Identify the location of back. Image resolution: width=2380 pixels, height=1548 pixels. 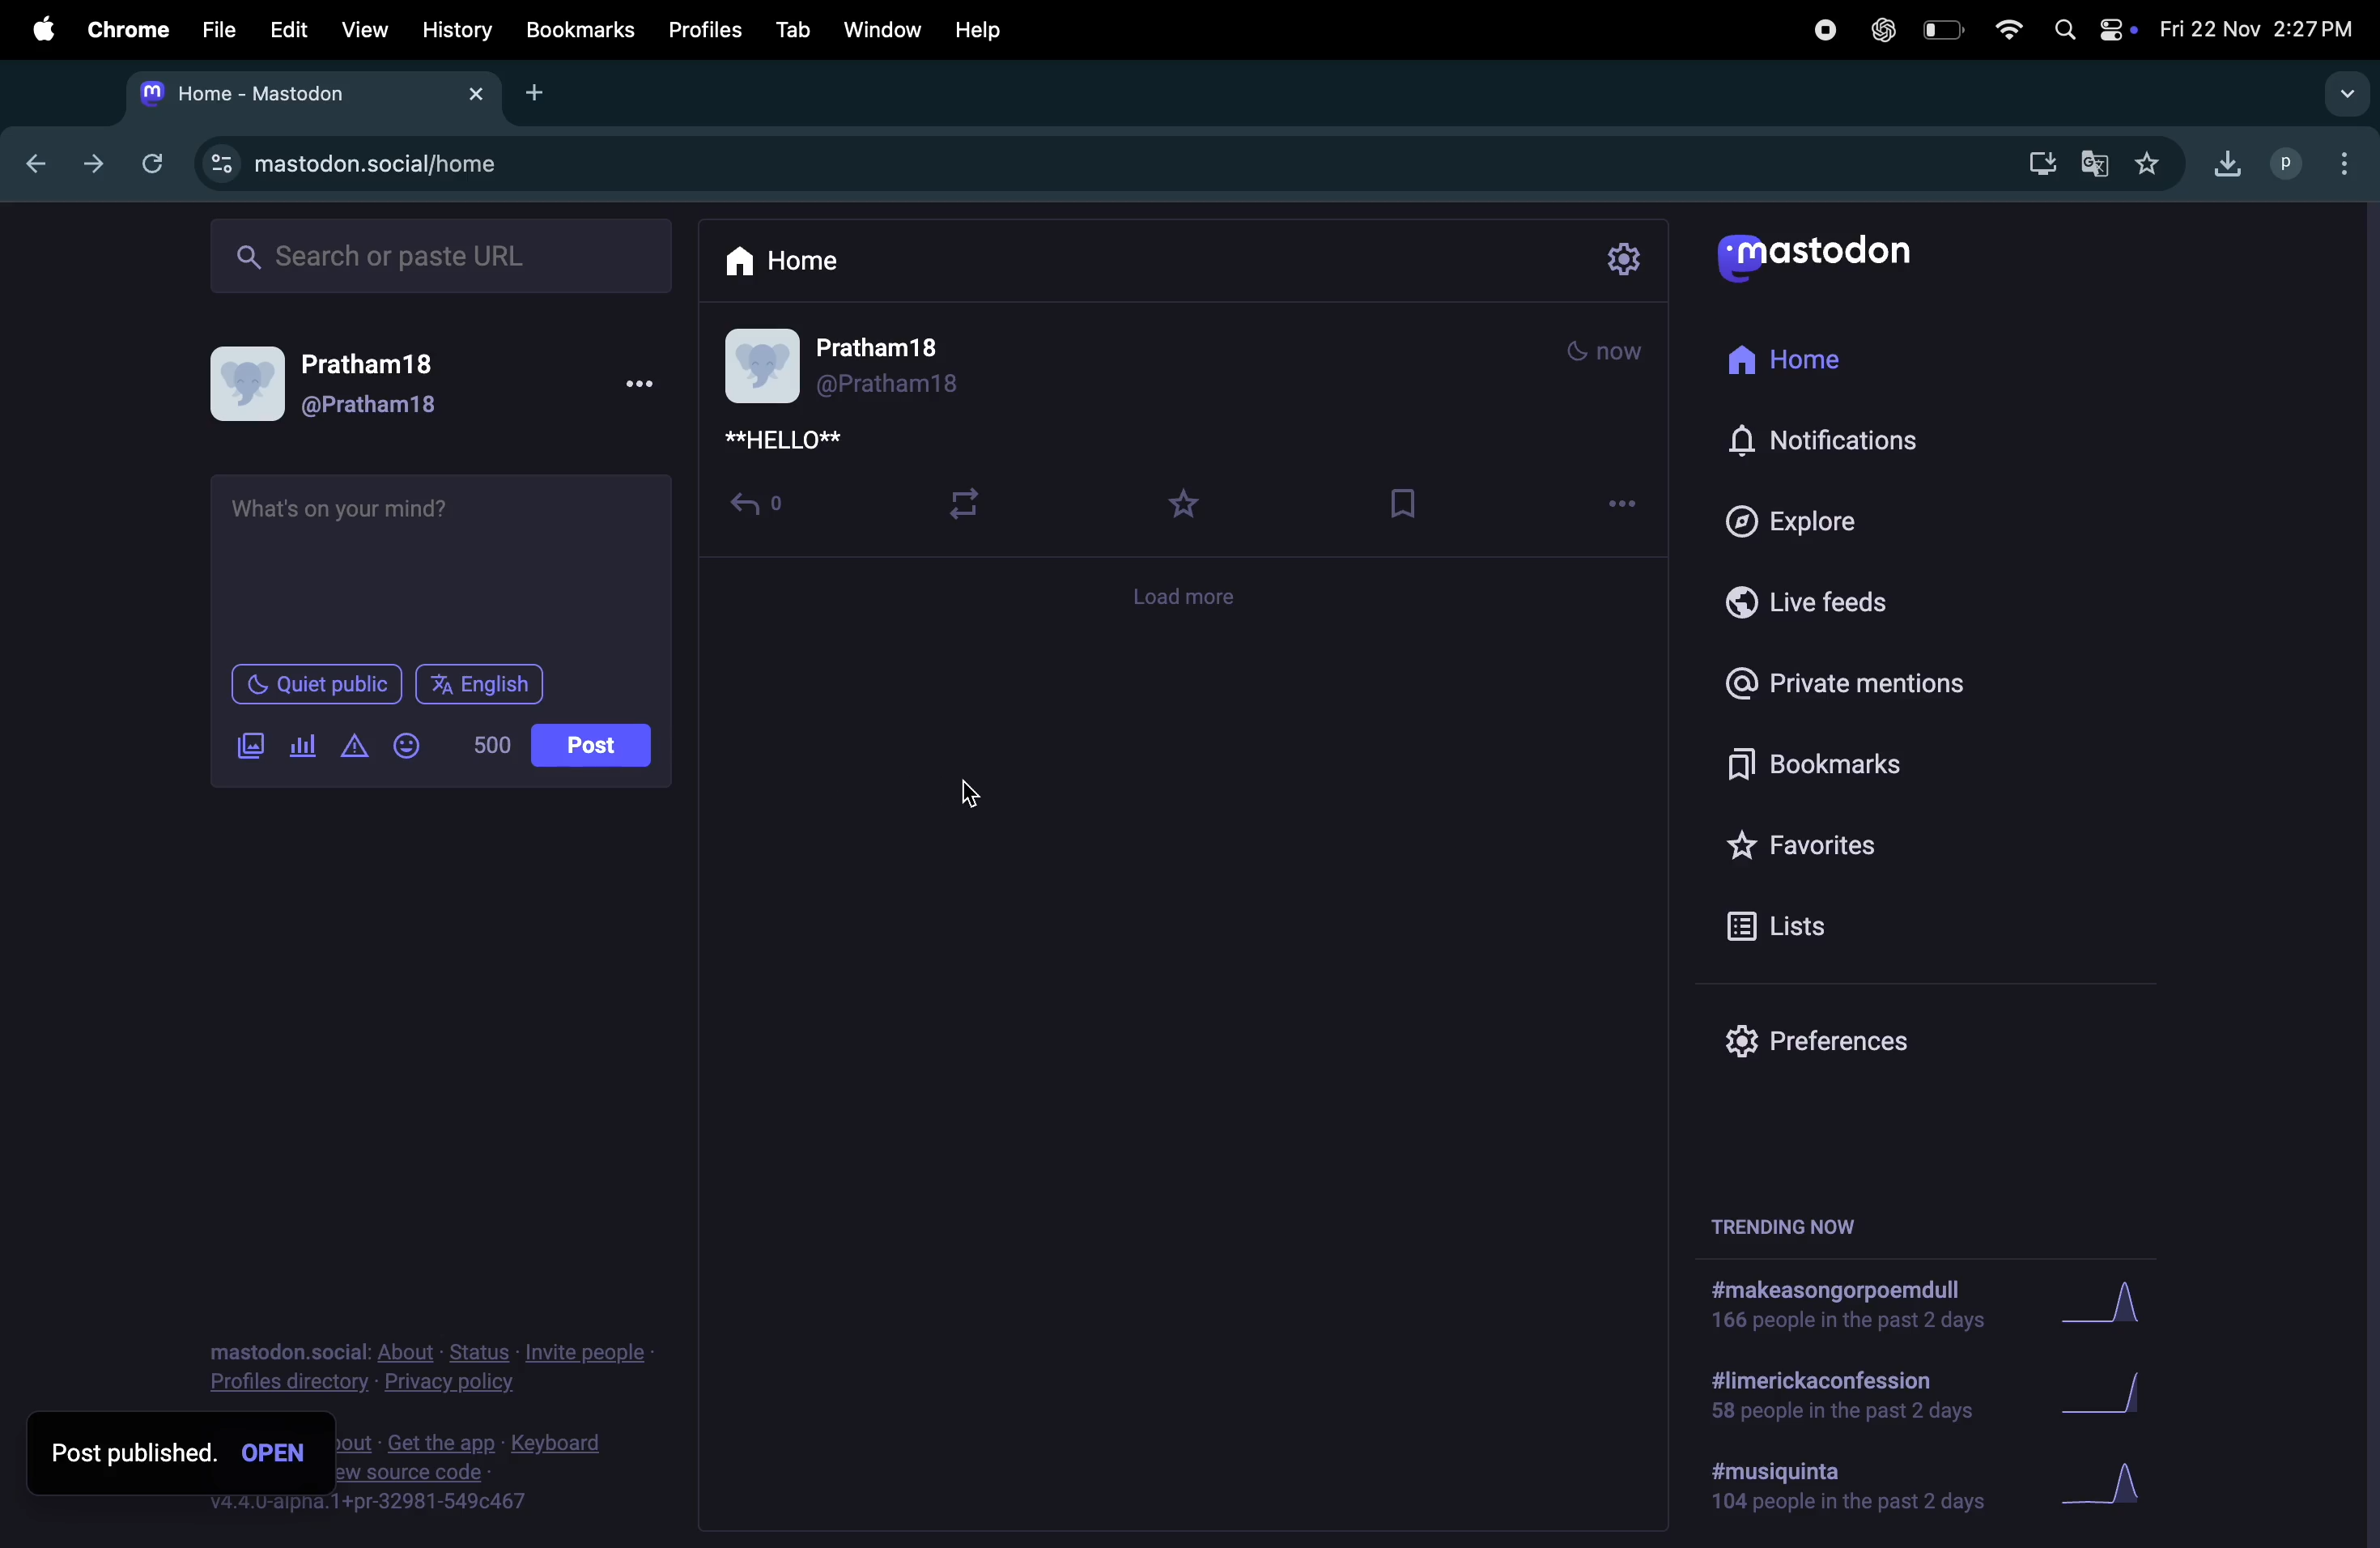
(32, 163).